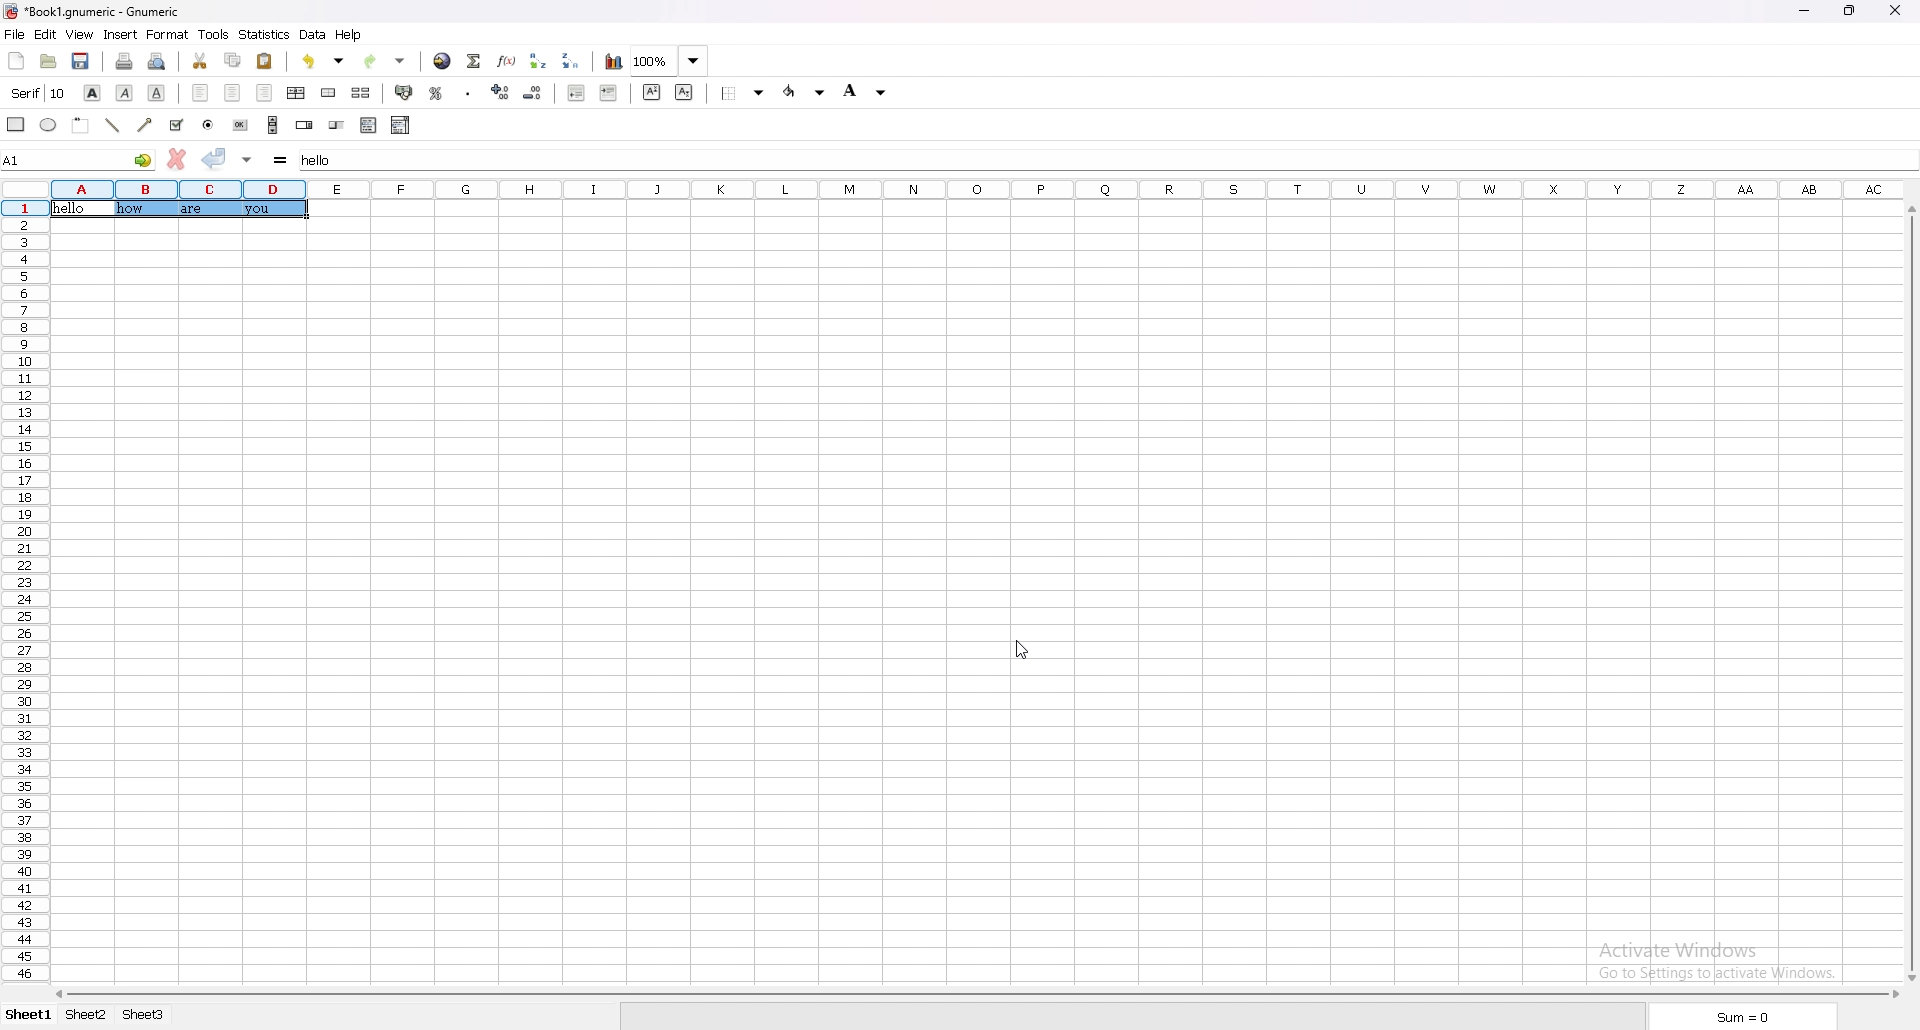 The height and width of the screenshot is (1030, 1920). Describe the element at coordinates (158, 60) in the screenshot. I see `print preview` at that location.